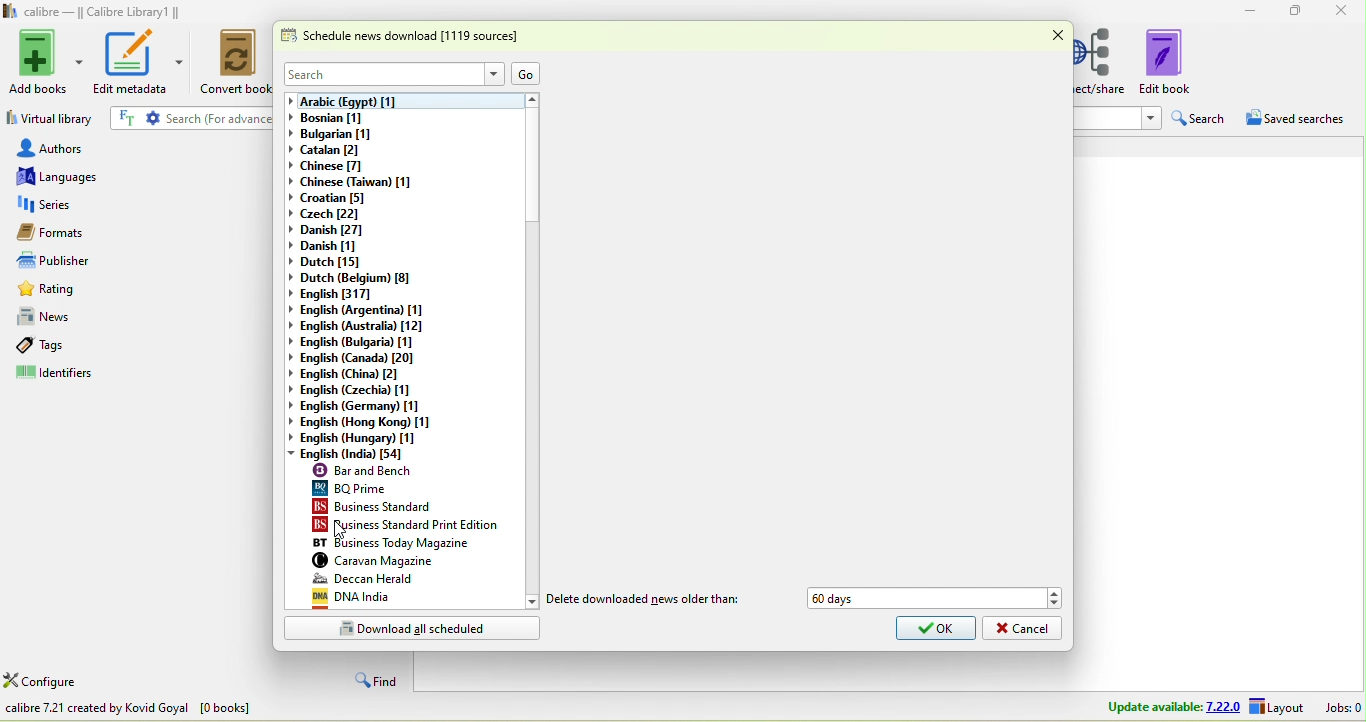 The image size is (1366, 722). I want to click on publishers, so click(137, 260).